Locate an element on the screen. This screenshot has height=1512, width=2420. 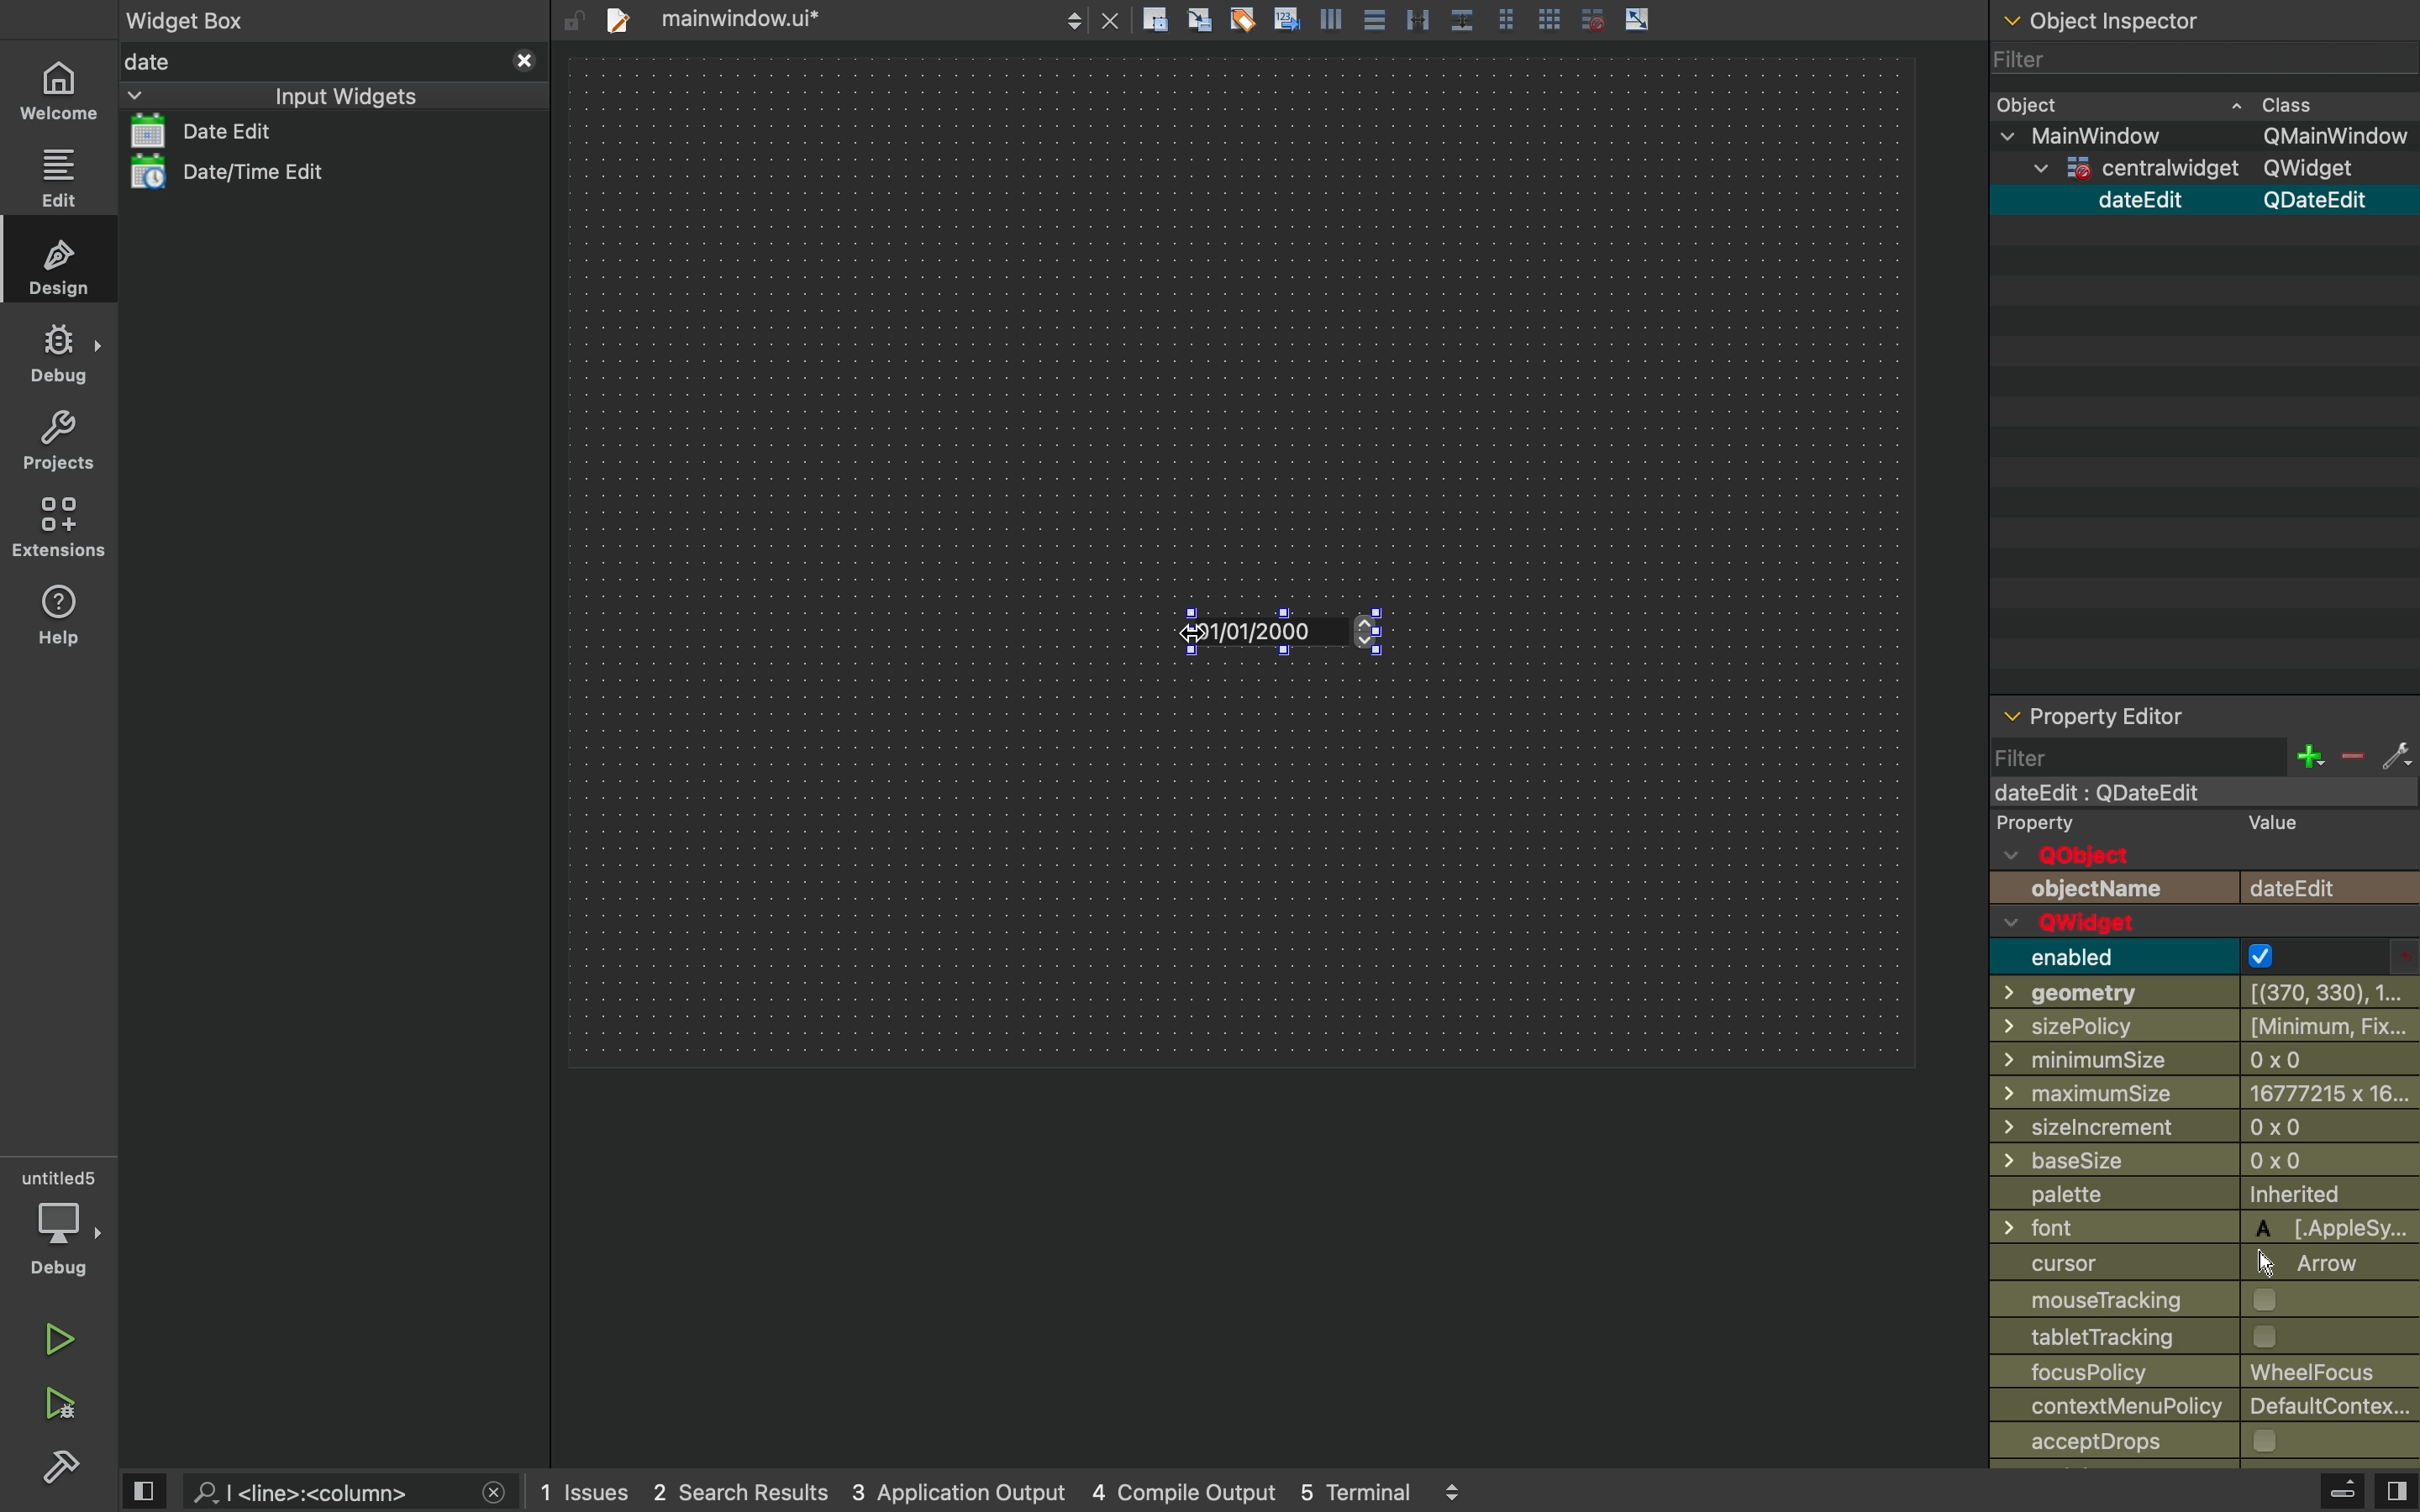
date/time edit is located at coordinates (269, 173).